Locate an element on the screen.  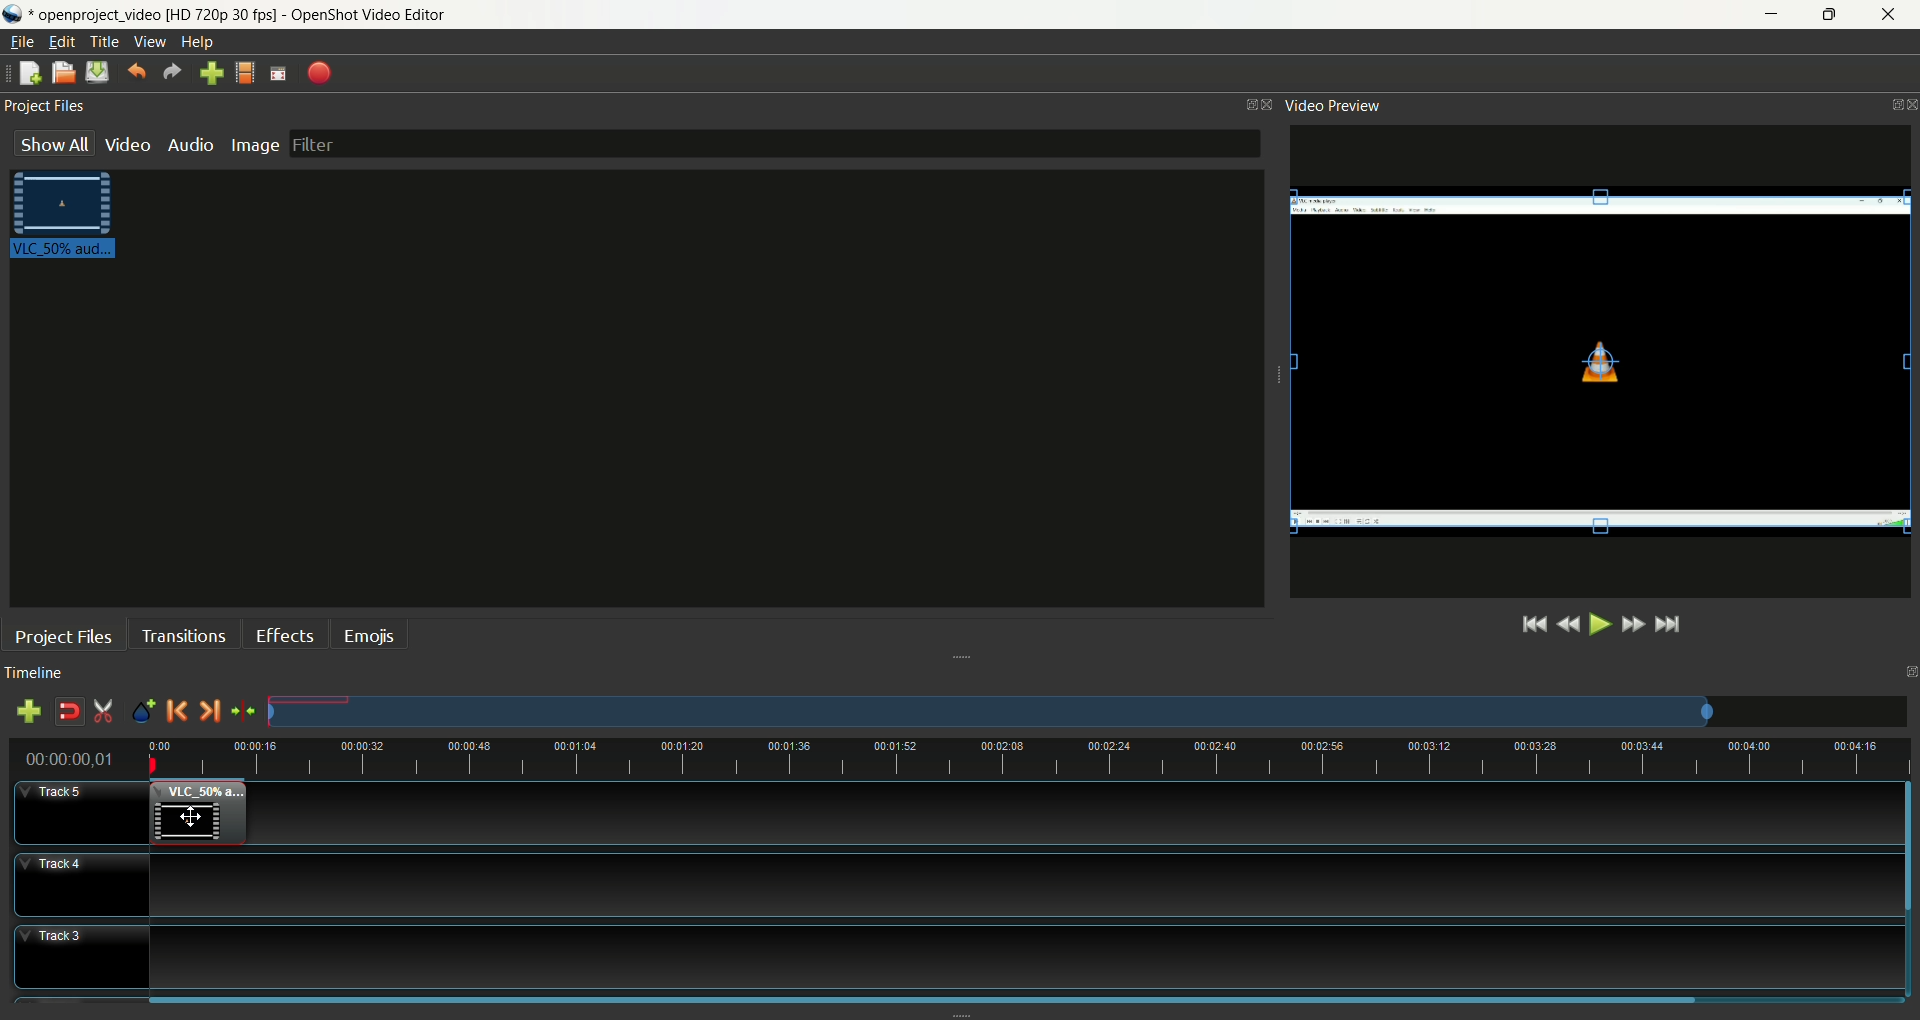
previous marker is located at coordinates (179, 711).